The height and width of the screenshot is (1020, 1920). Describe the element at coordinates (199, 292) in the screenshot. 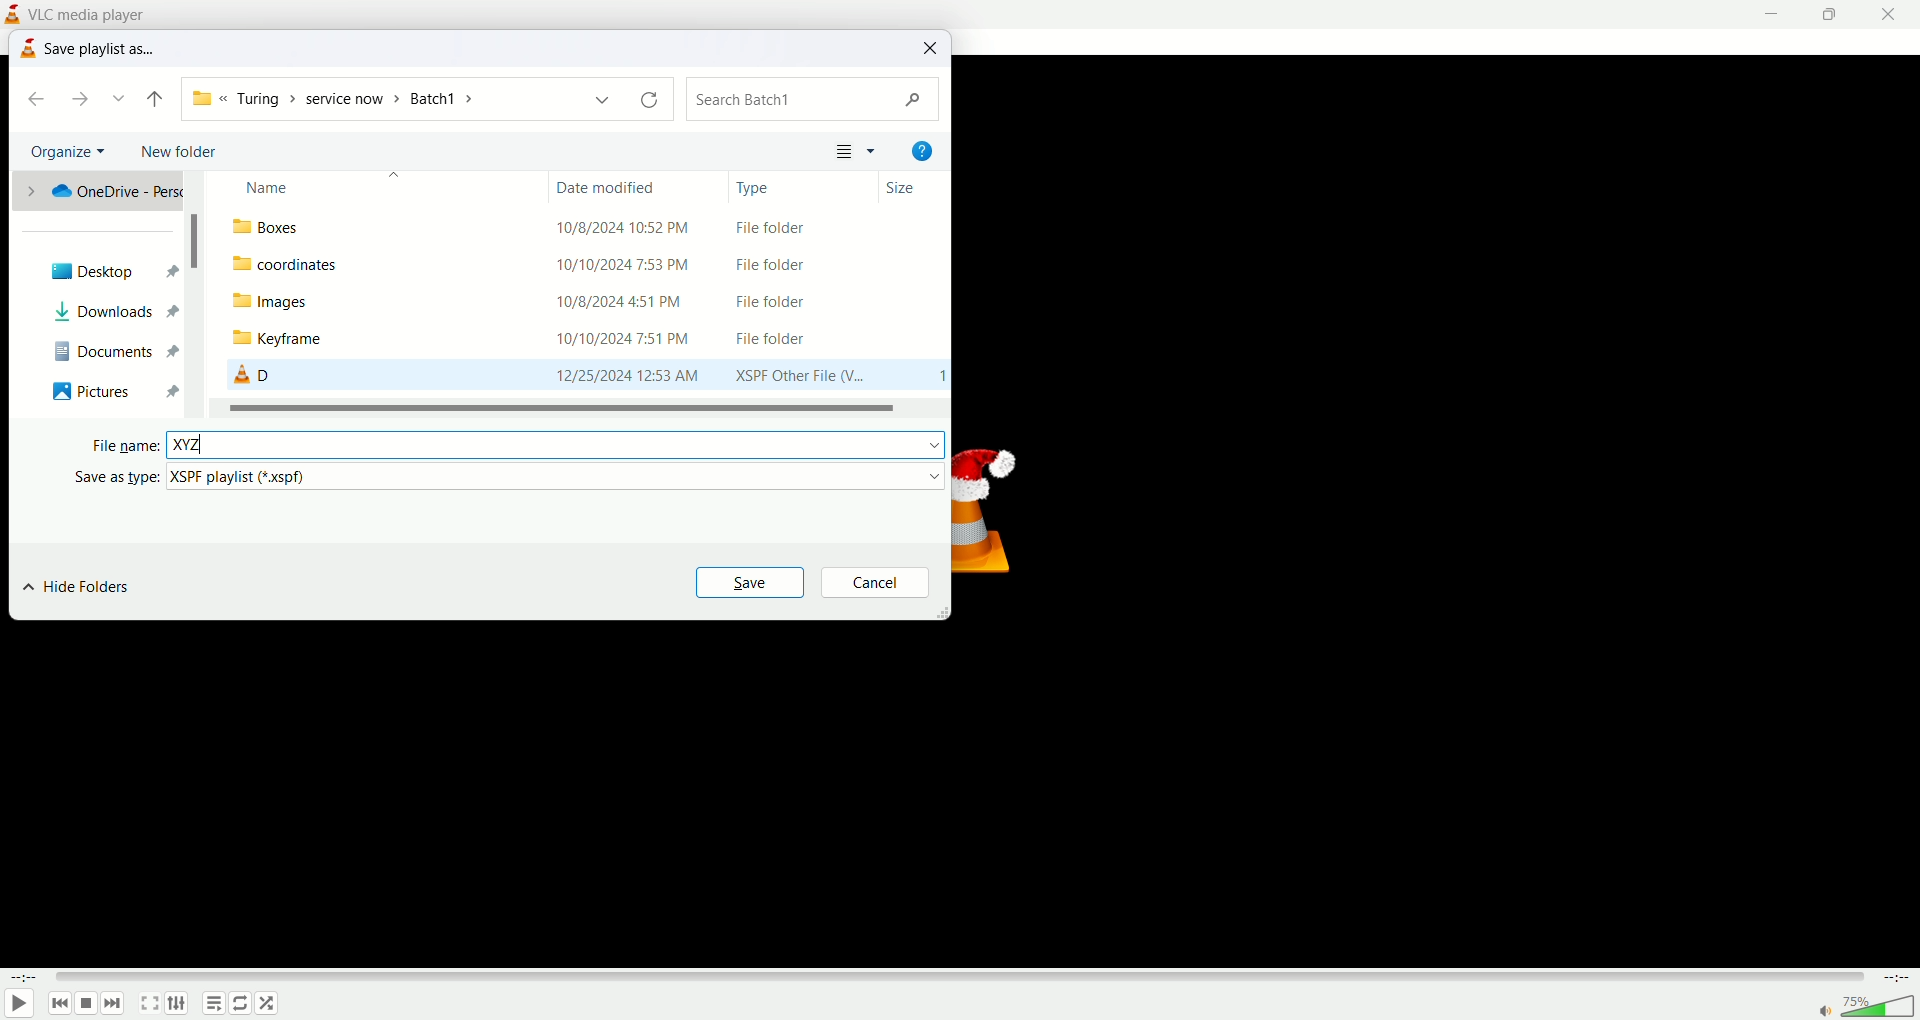

I see `vertical scroll bar` at that location.